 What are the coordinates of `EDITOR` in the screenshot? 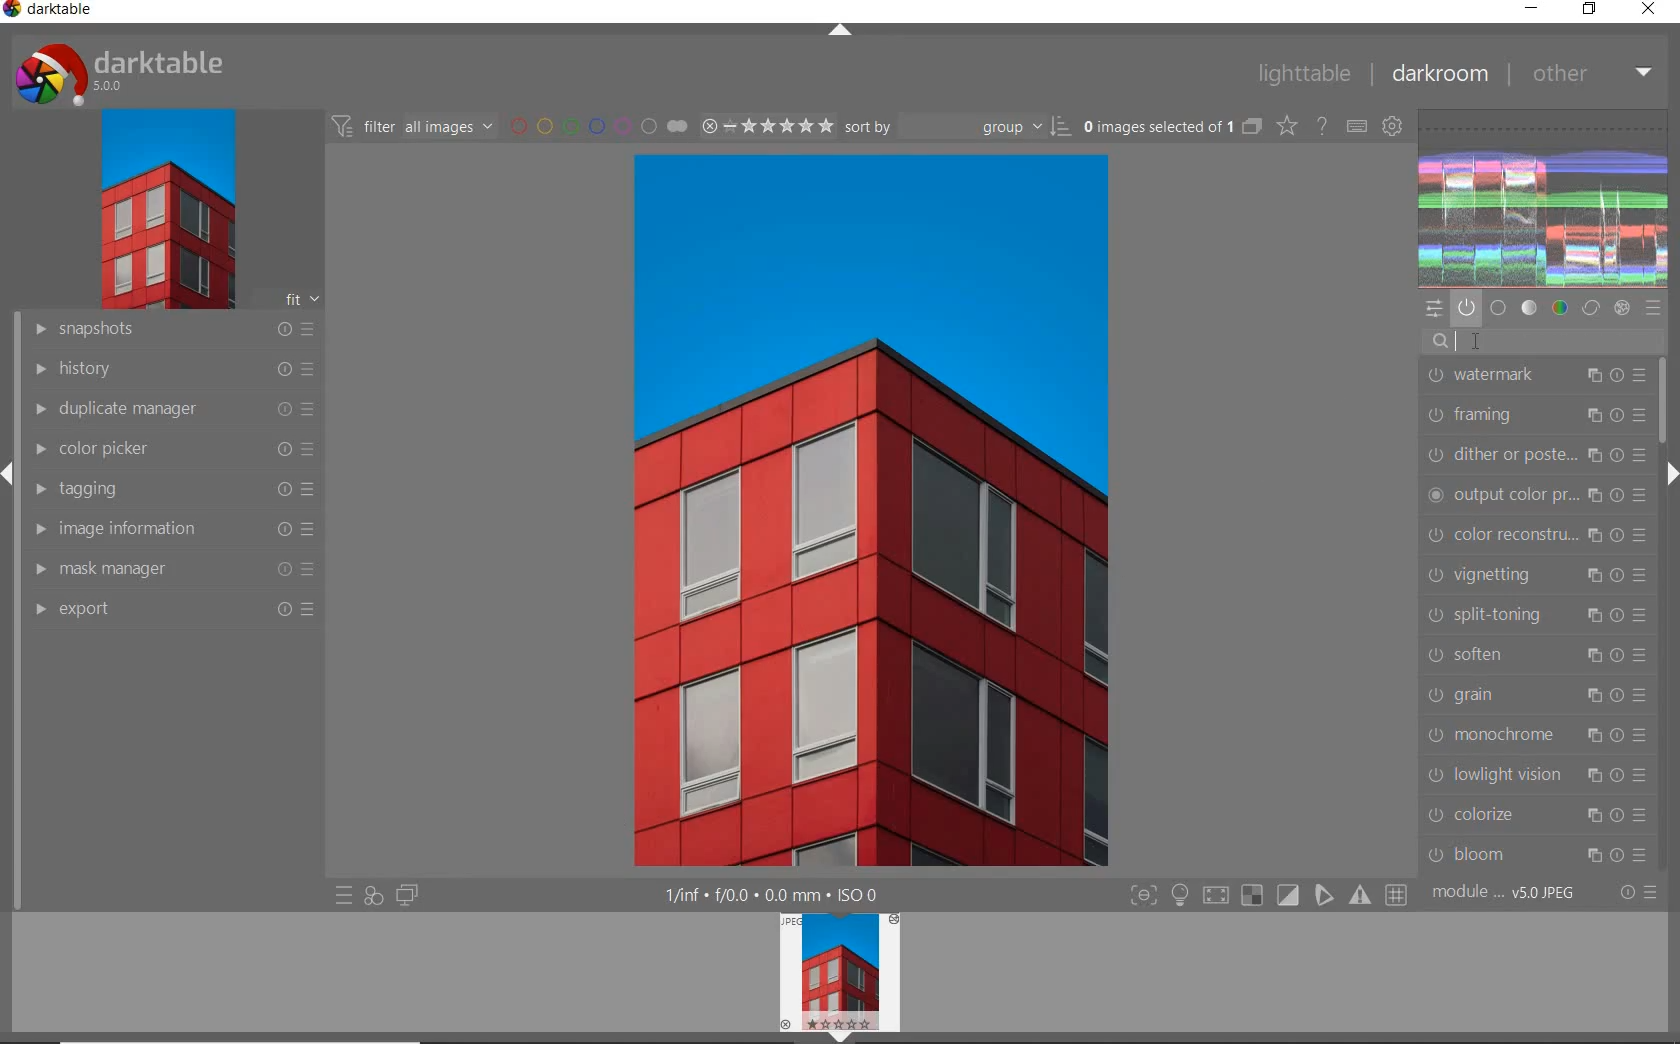 It's located at (1454, 342).